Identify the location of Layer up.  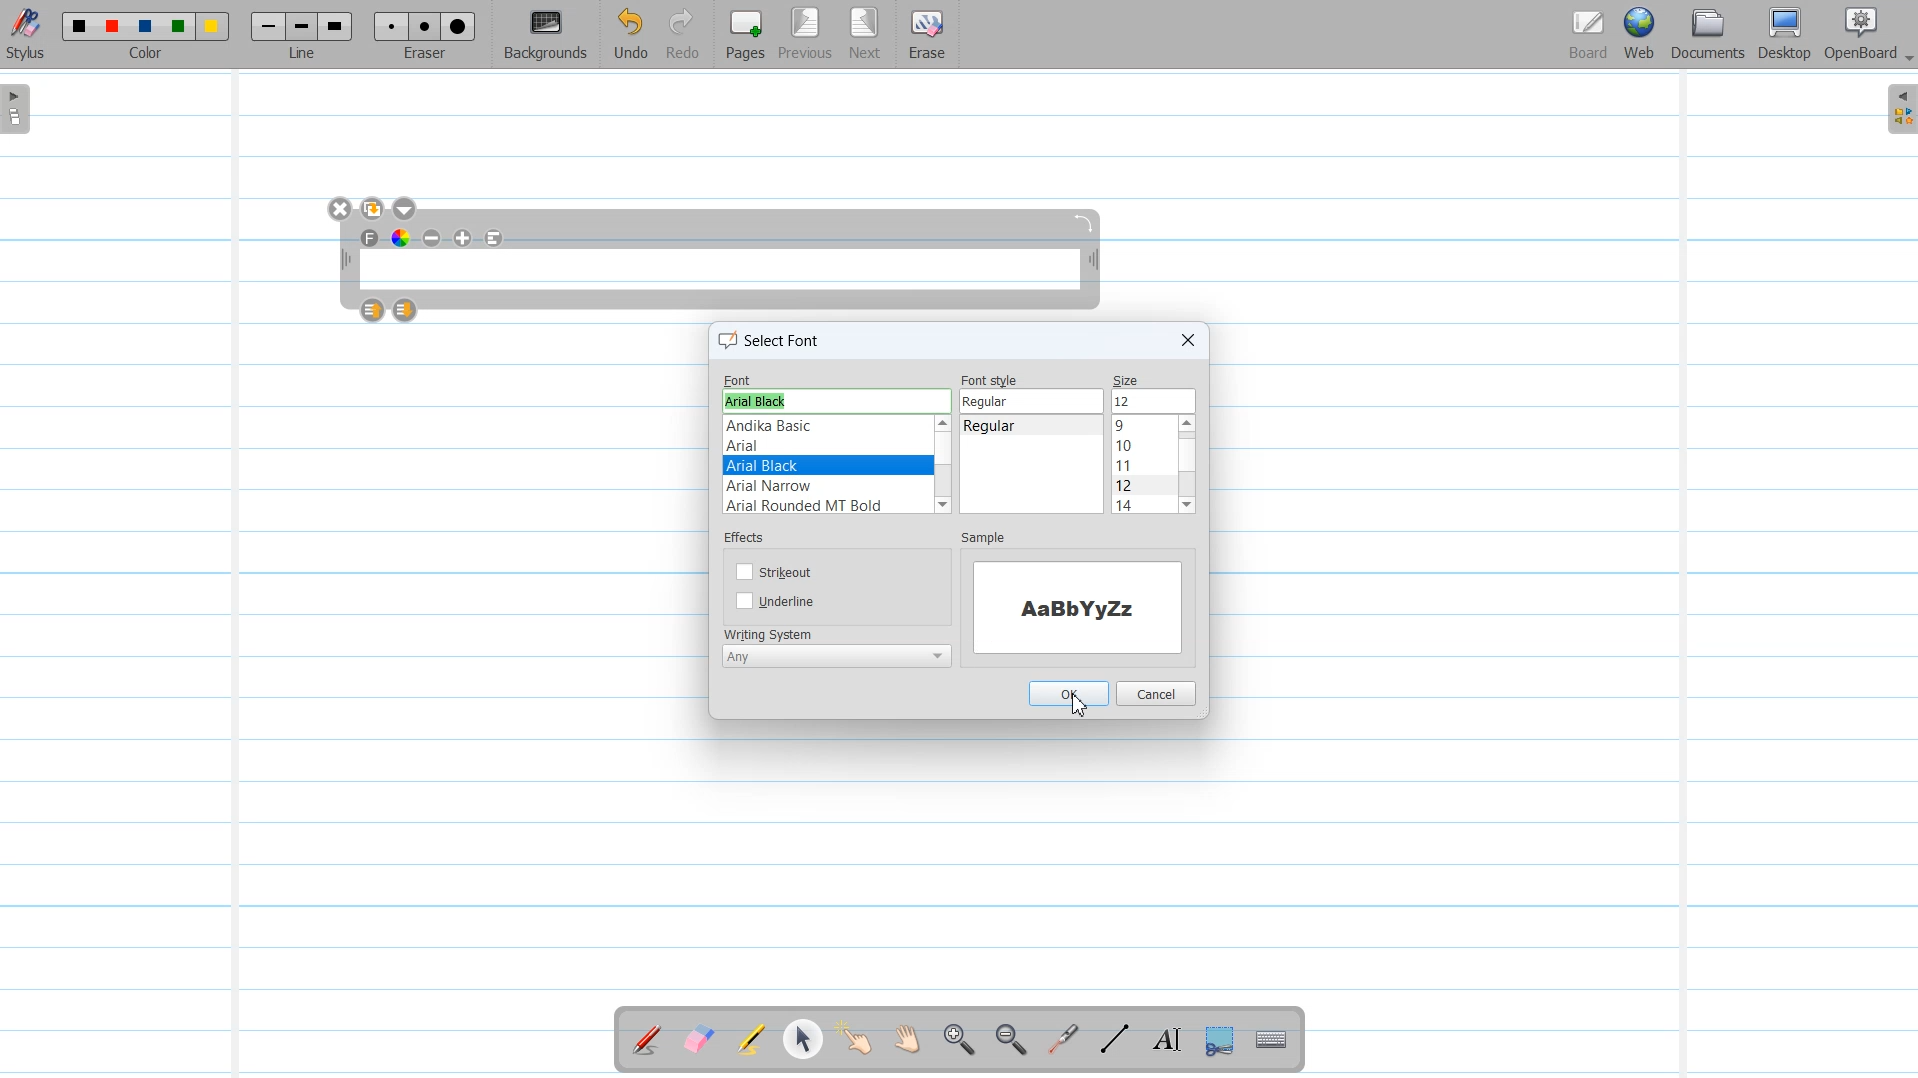
(374, 310).